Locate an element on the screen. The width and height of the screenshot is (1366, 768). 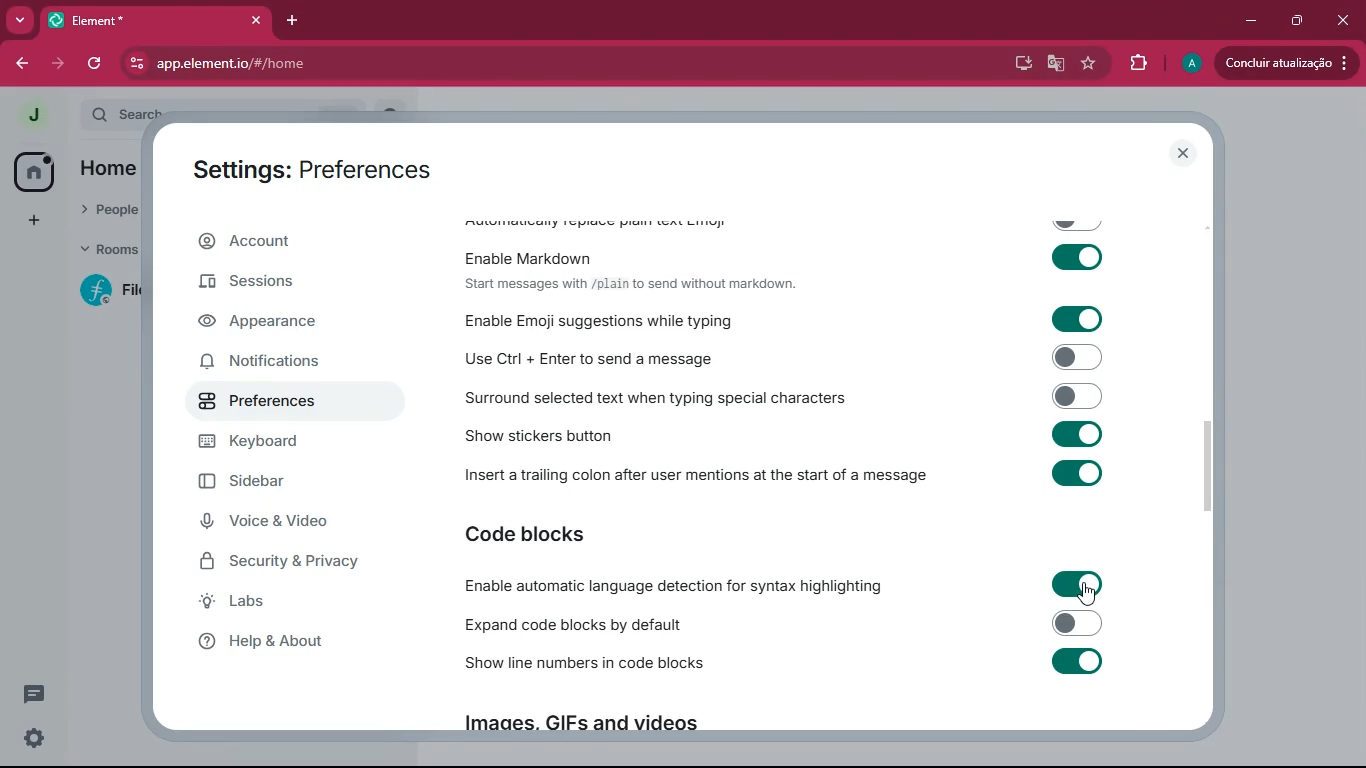
forward is located at coordinates (60, 63).